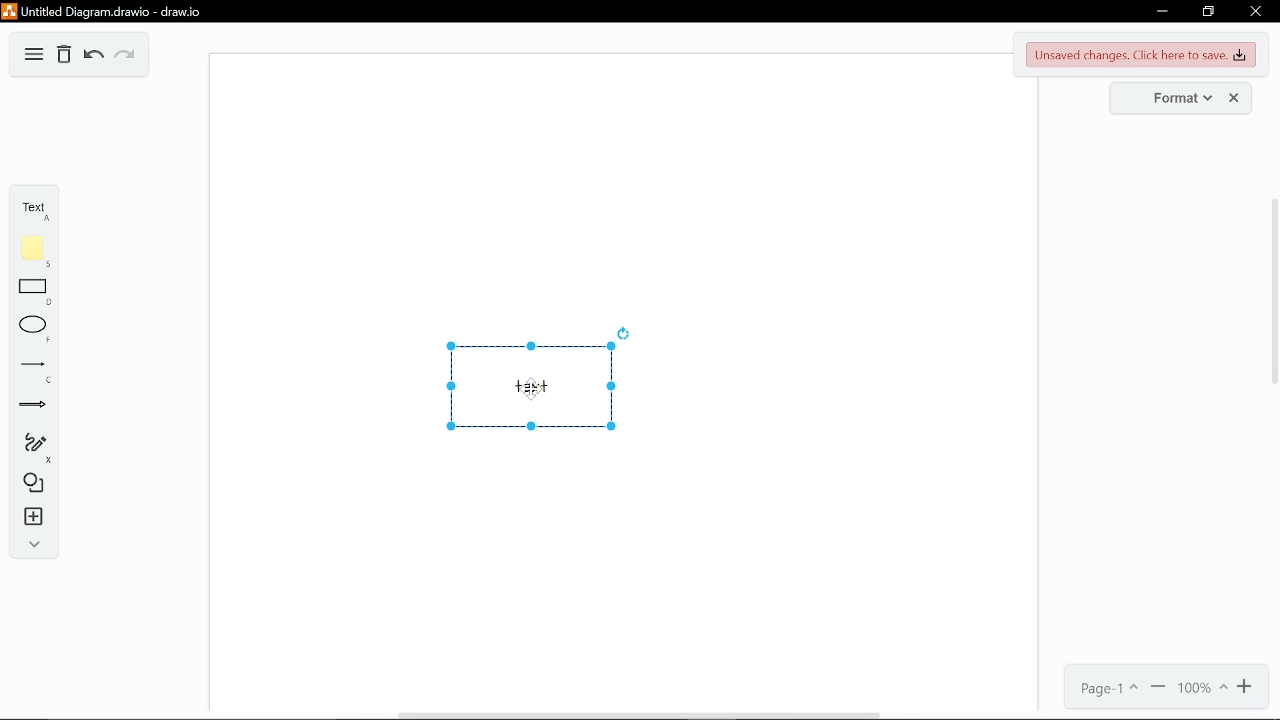  Describe the element at coordinates (1247, 689) in the screenshot. I see `zoom in` at that location.